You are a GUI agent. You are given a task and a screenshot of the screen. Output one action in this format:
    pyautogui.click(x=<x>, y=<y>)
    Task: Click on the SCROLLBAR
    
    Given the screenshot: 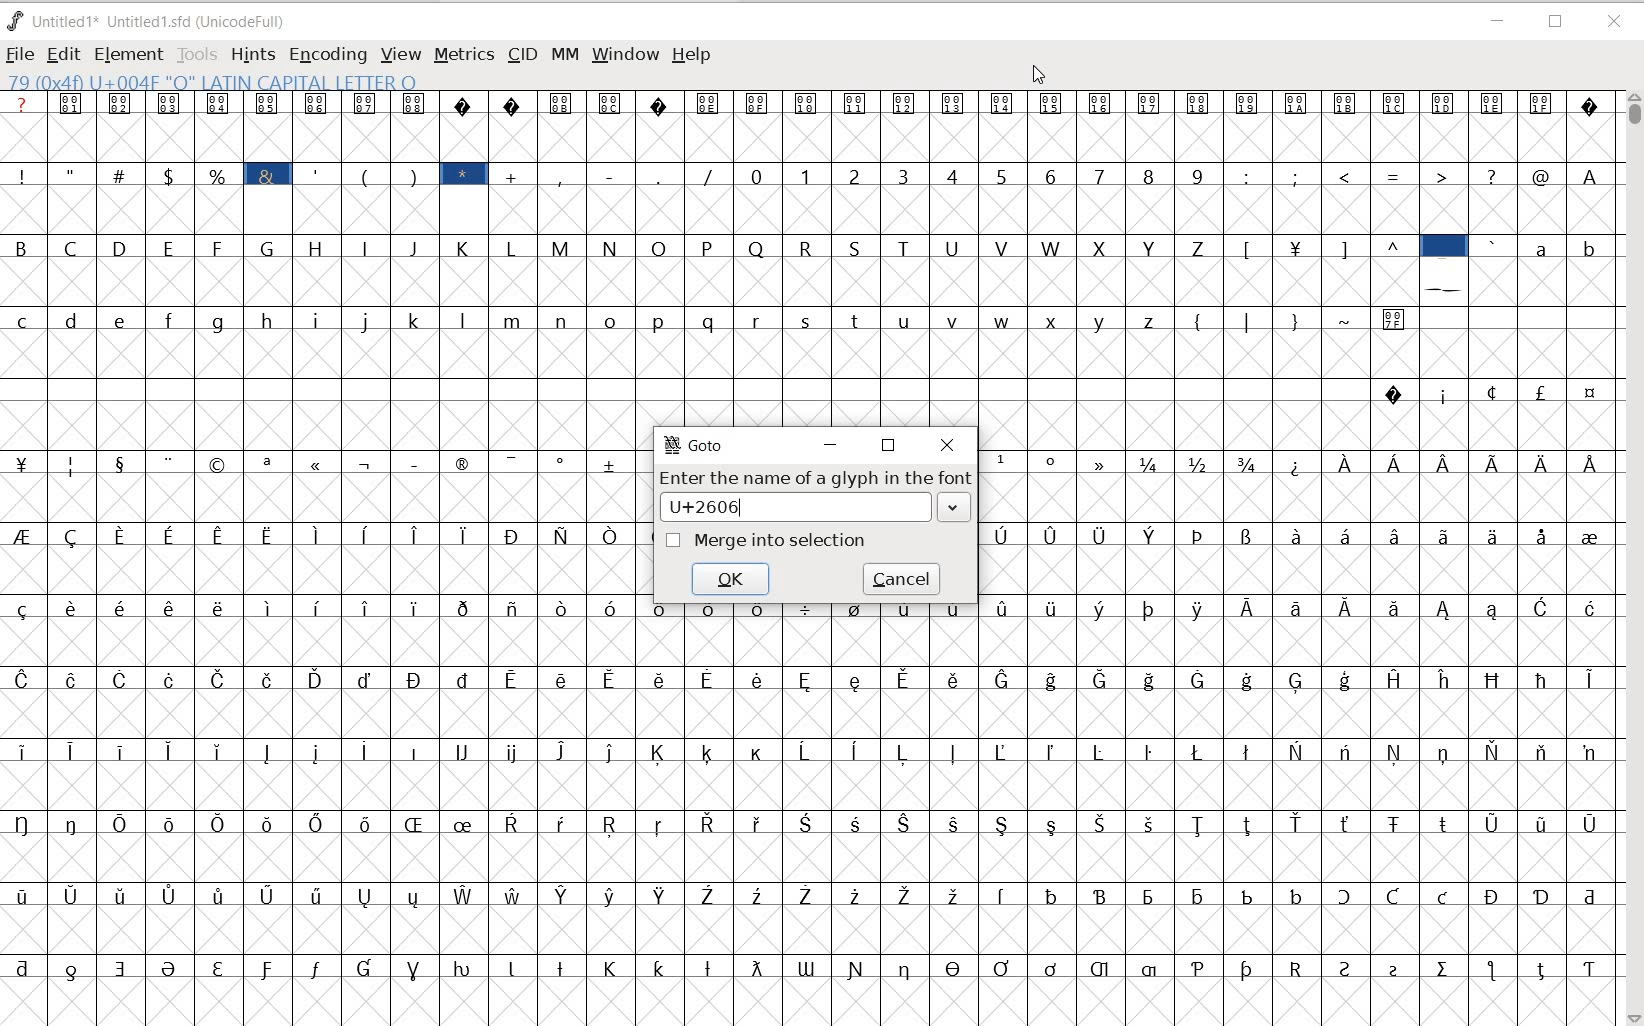 What is the action you would take?
    pyautogui.click(x=1632, y=558)
    